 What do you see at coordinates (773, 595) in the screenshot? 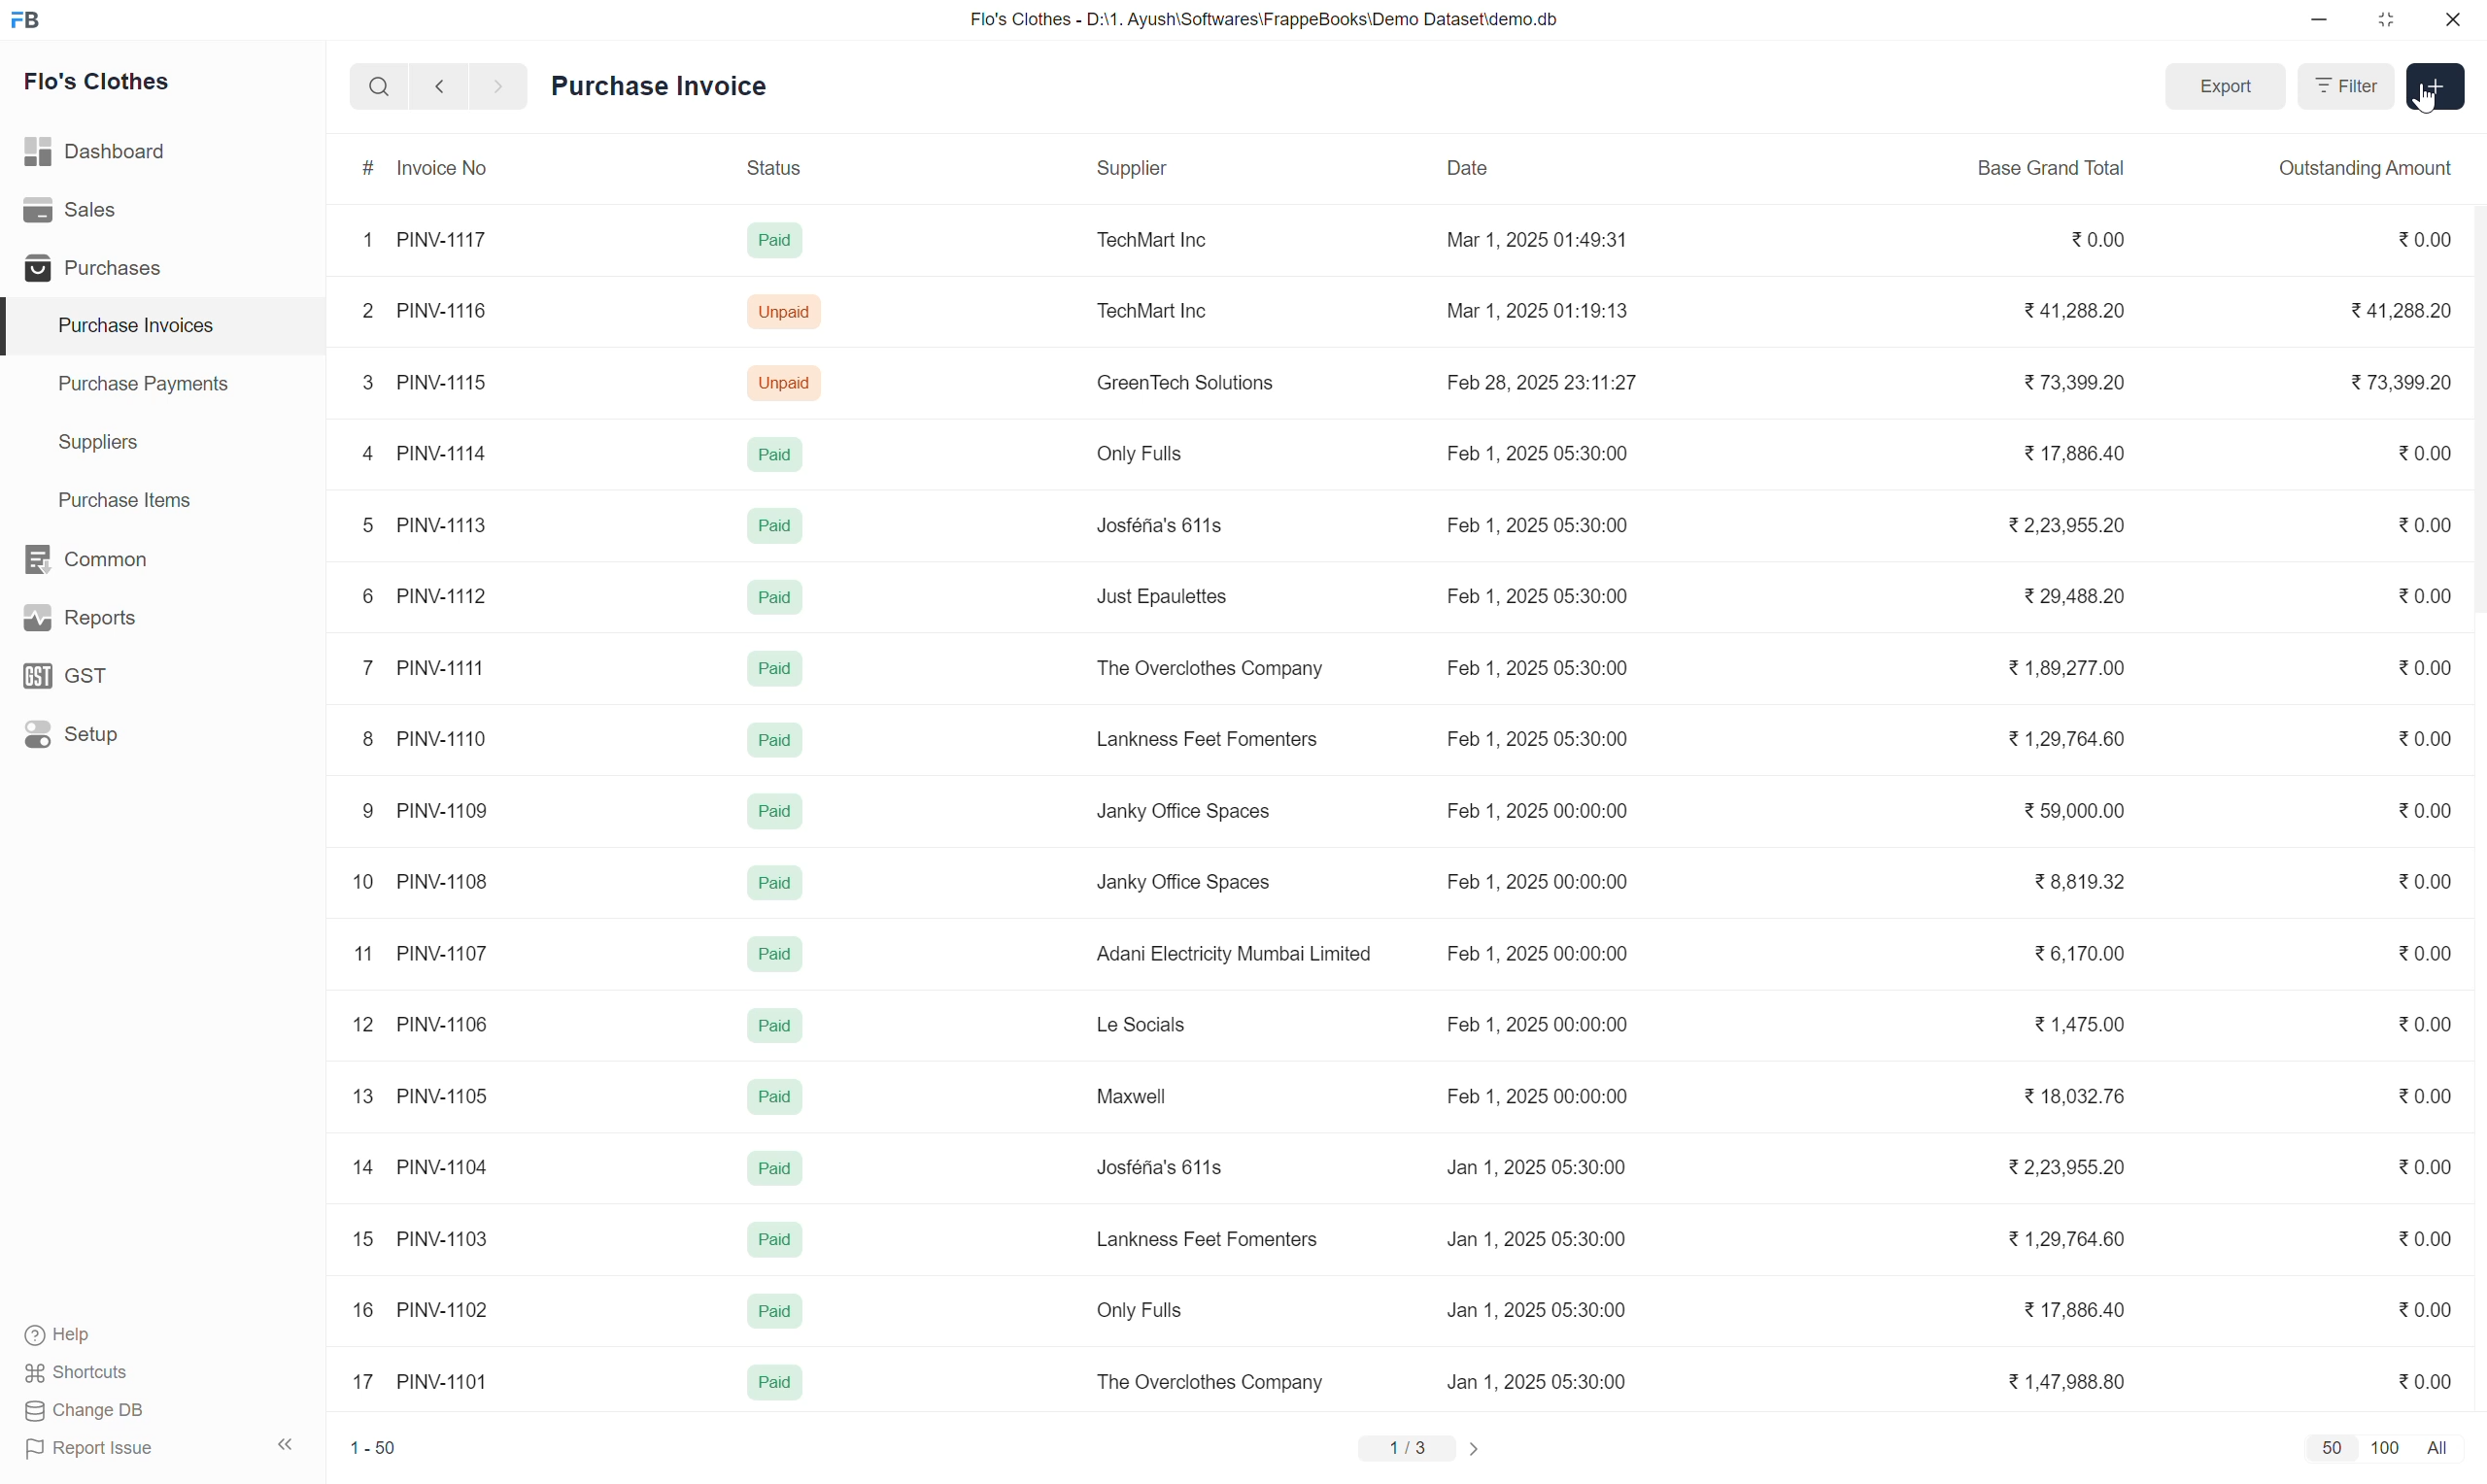
I see `Paid` at bounding box center [773, 595].